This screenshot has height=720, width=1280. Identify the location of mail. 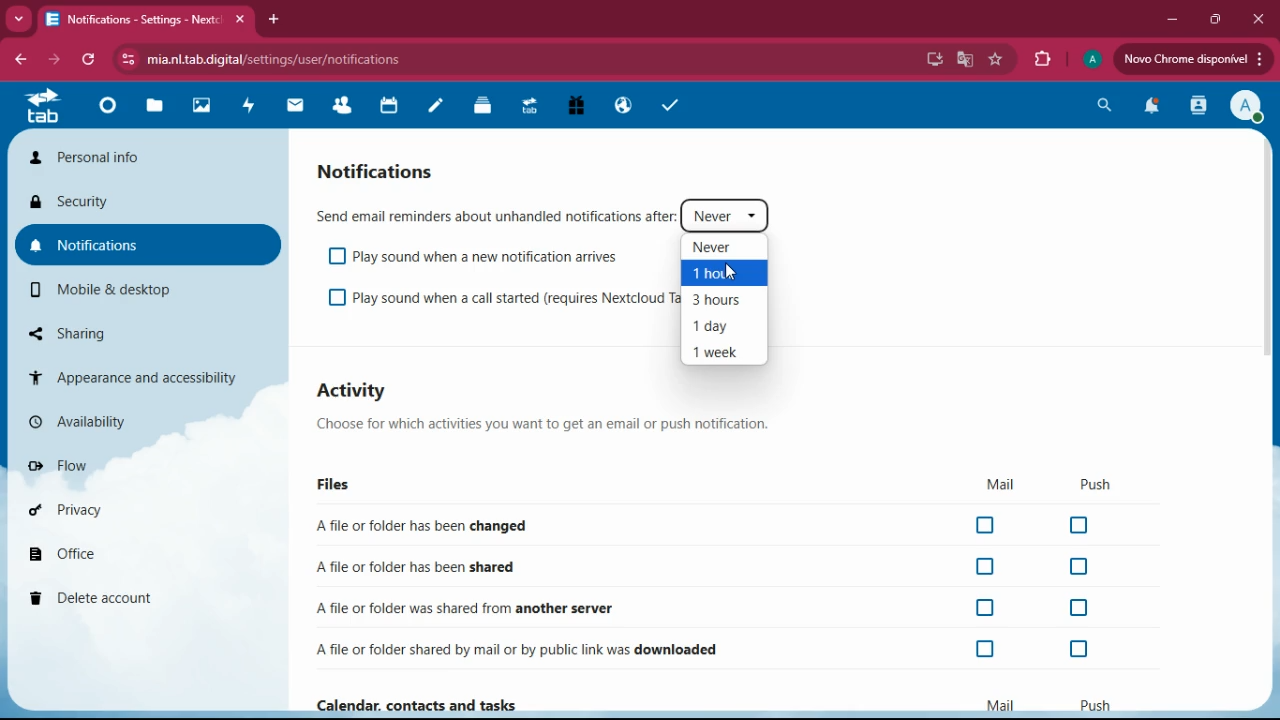
(992, 485).